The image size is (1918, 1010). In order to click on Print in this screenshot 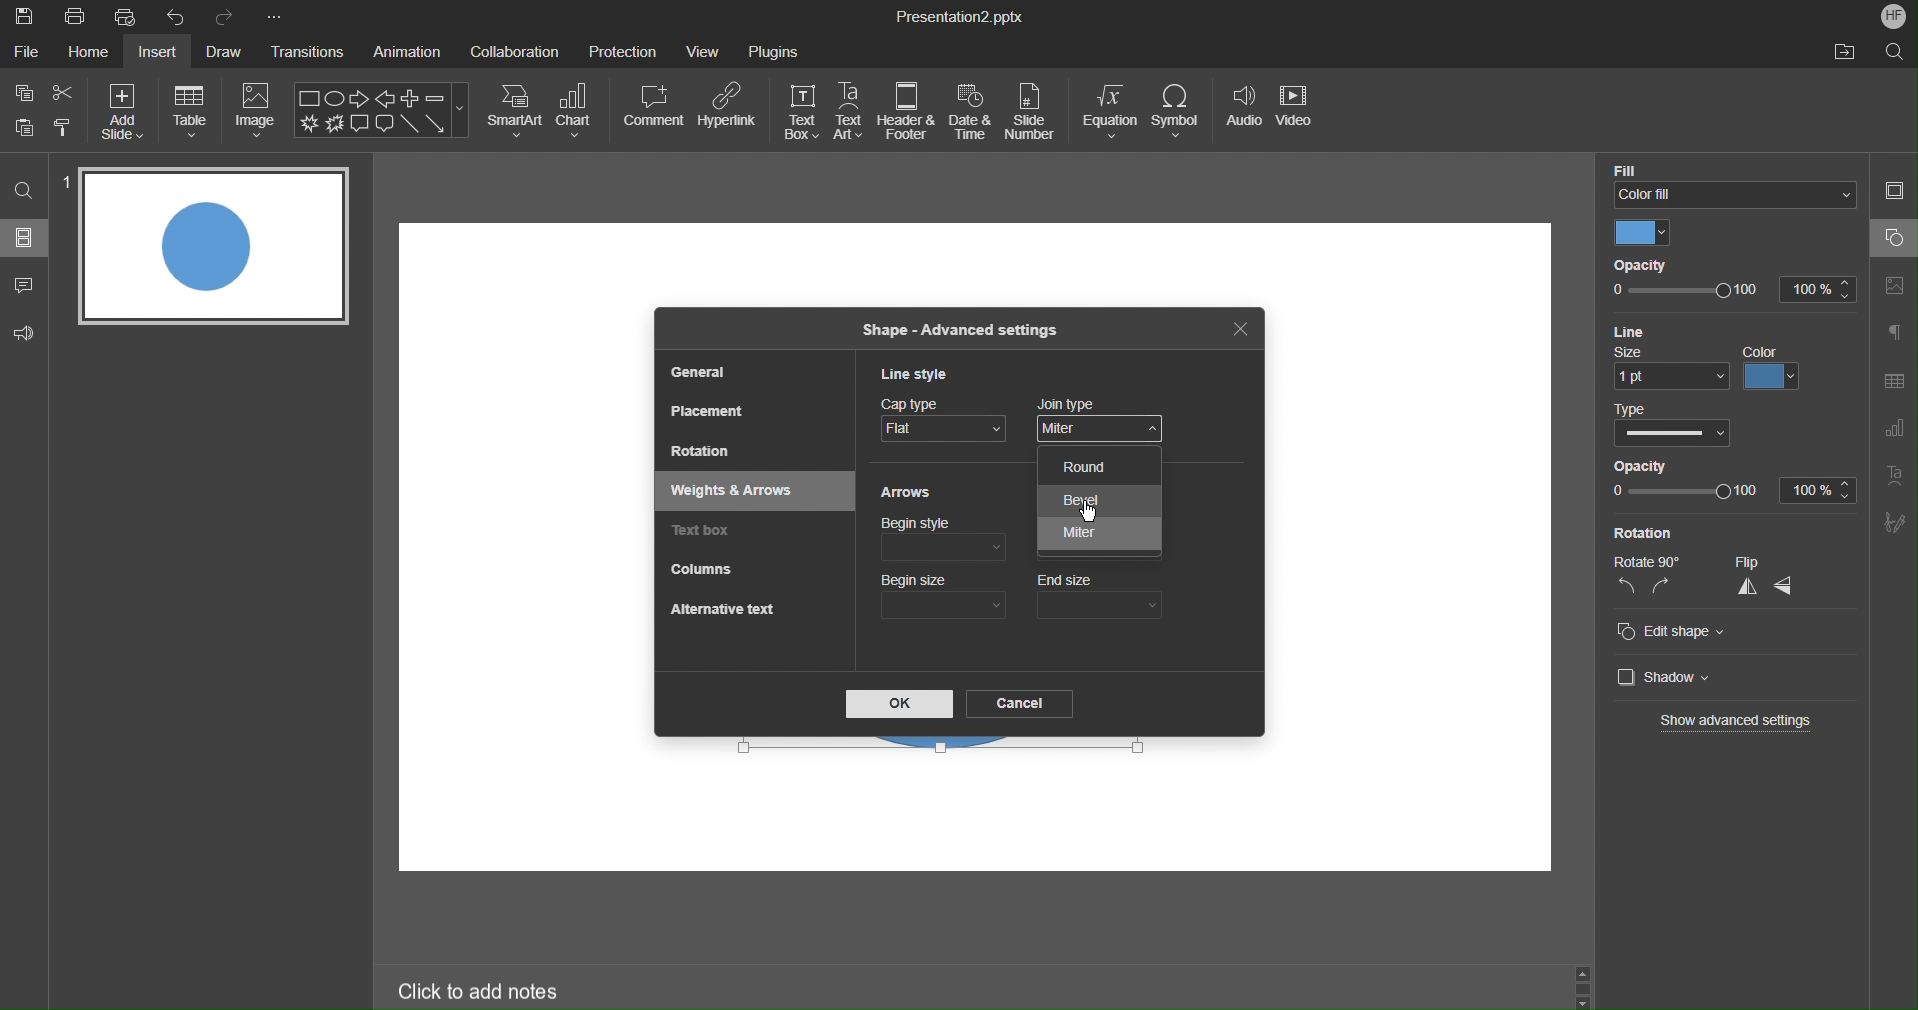, I will do `click(75, 18)`.